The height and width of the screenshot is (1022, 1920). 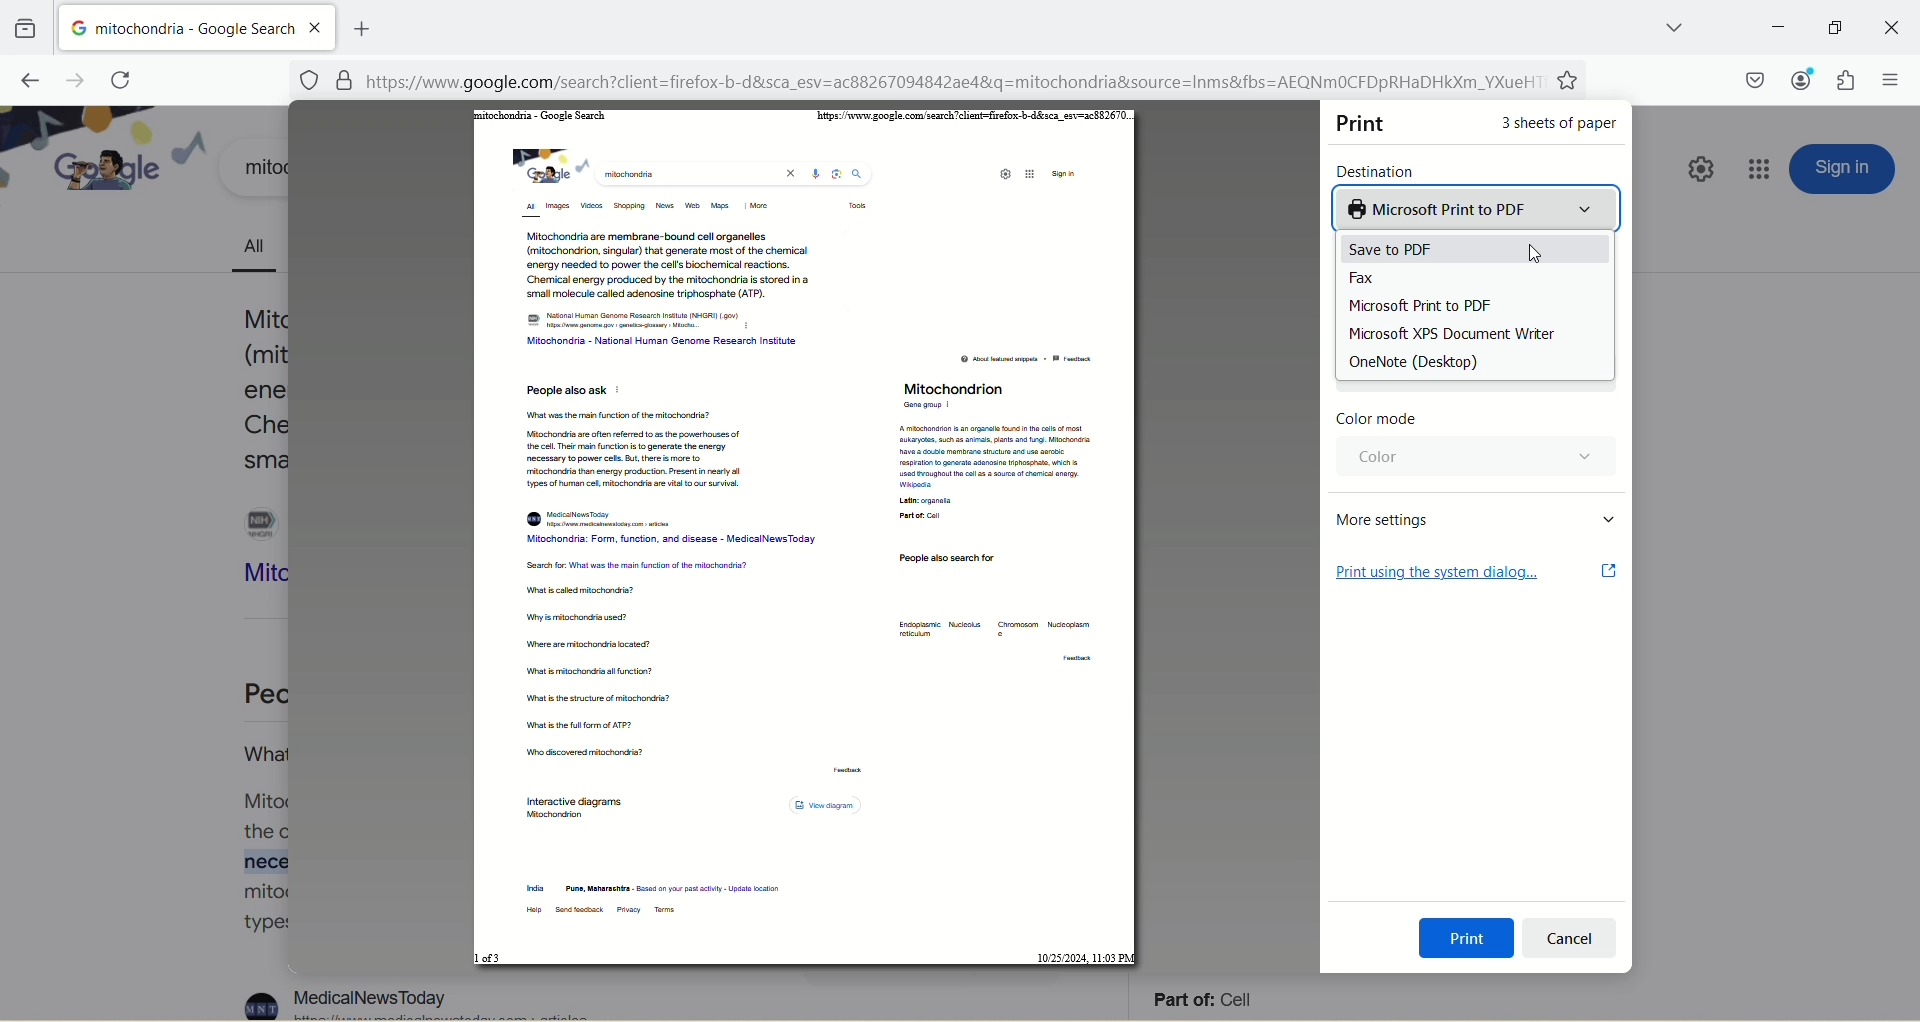 What do you see at coordinates (361, 26) in the screenshot?
I see `add new tab` at bounding box center [361, 26].